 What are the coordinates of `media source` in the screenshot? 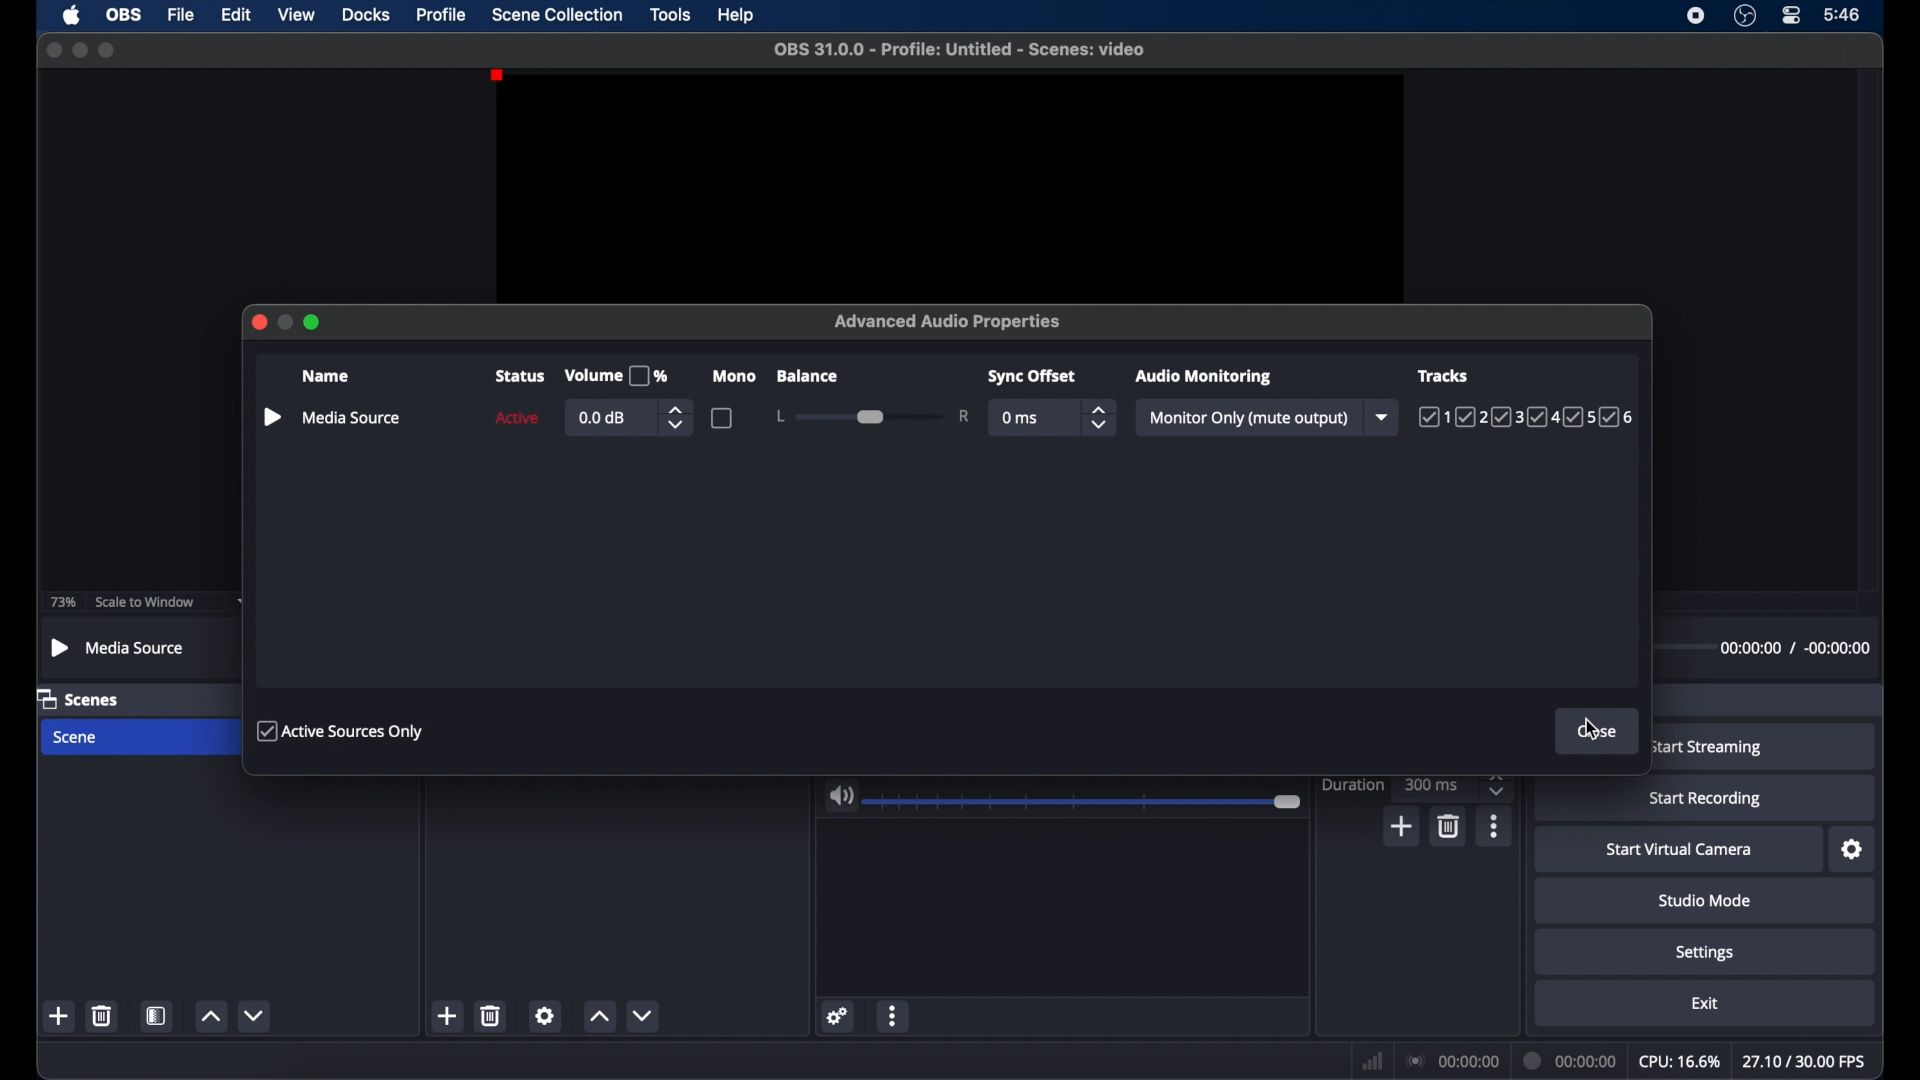 It's located at (119, 647).